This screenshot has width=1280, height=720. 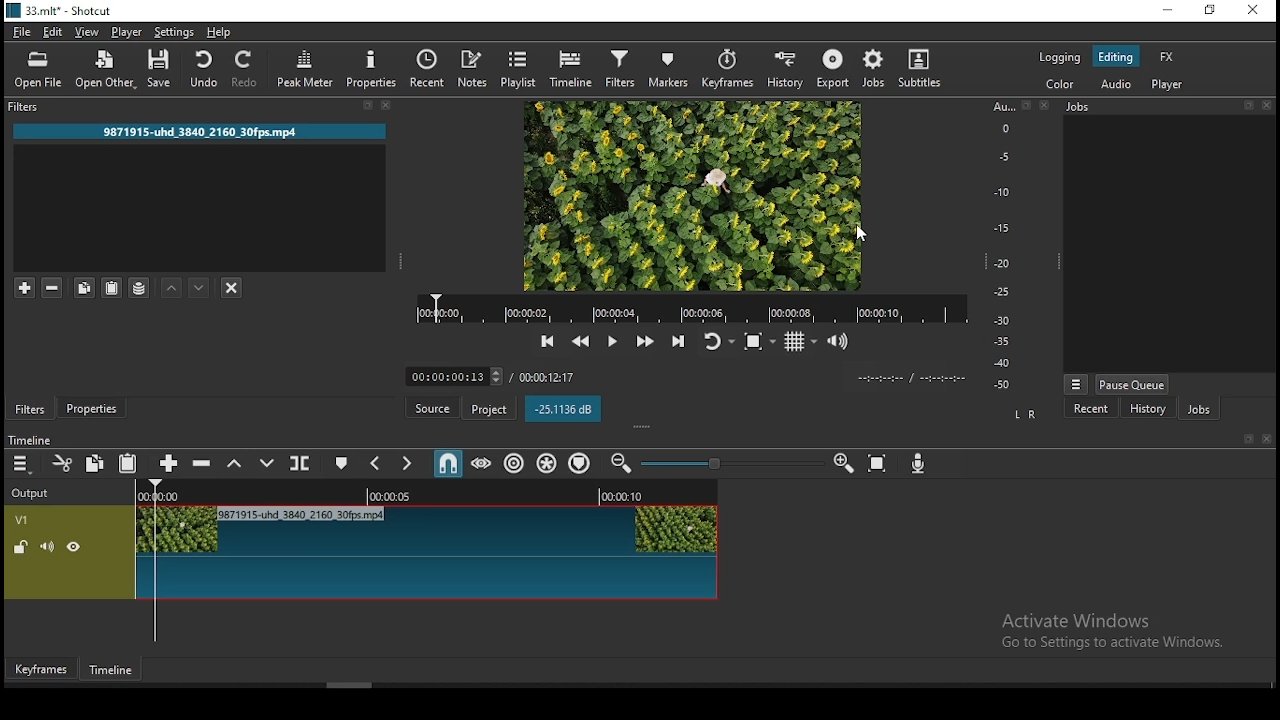 I want to click on -25.1136 dB, so click(x=564, y=410).